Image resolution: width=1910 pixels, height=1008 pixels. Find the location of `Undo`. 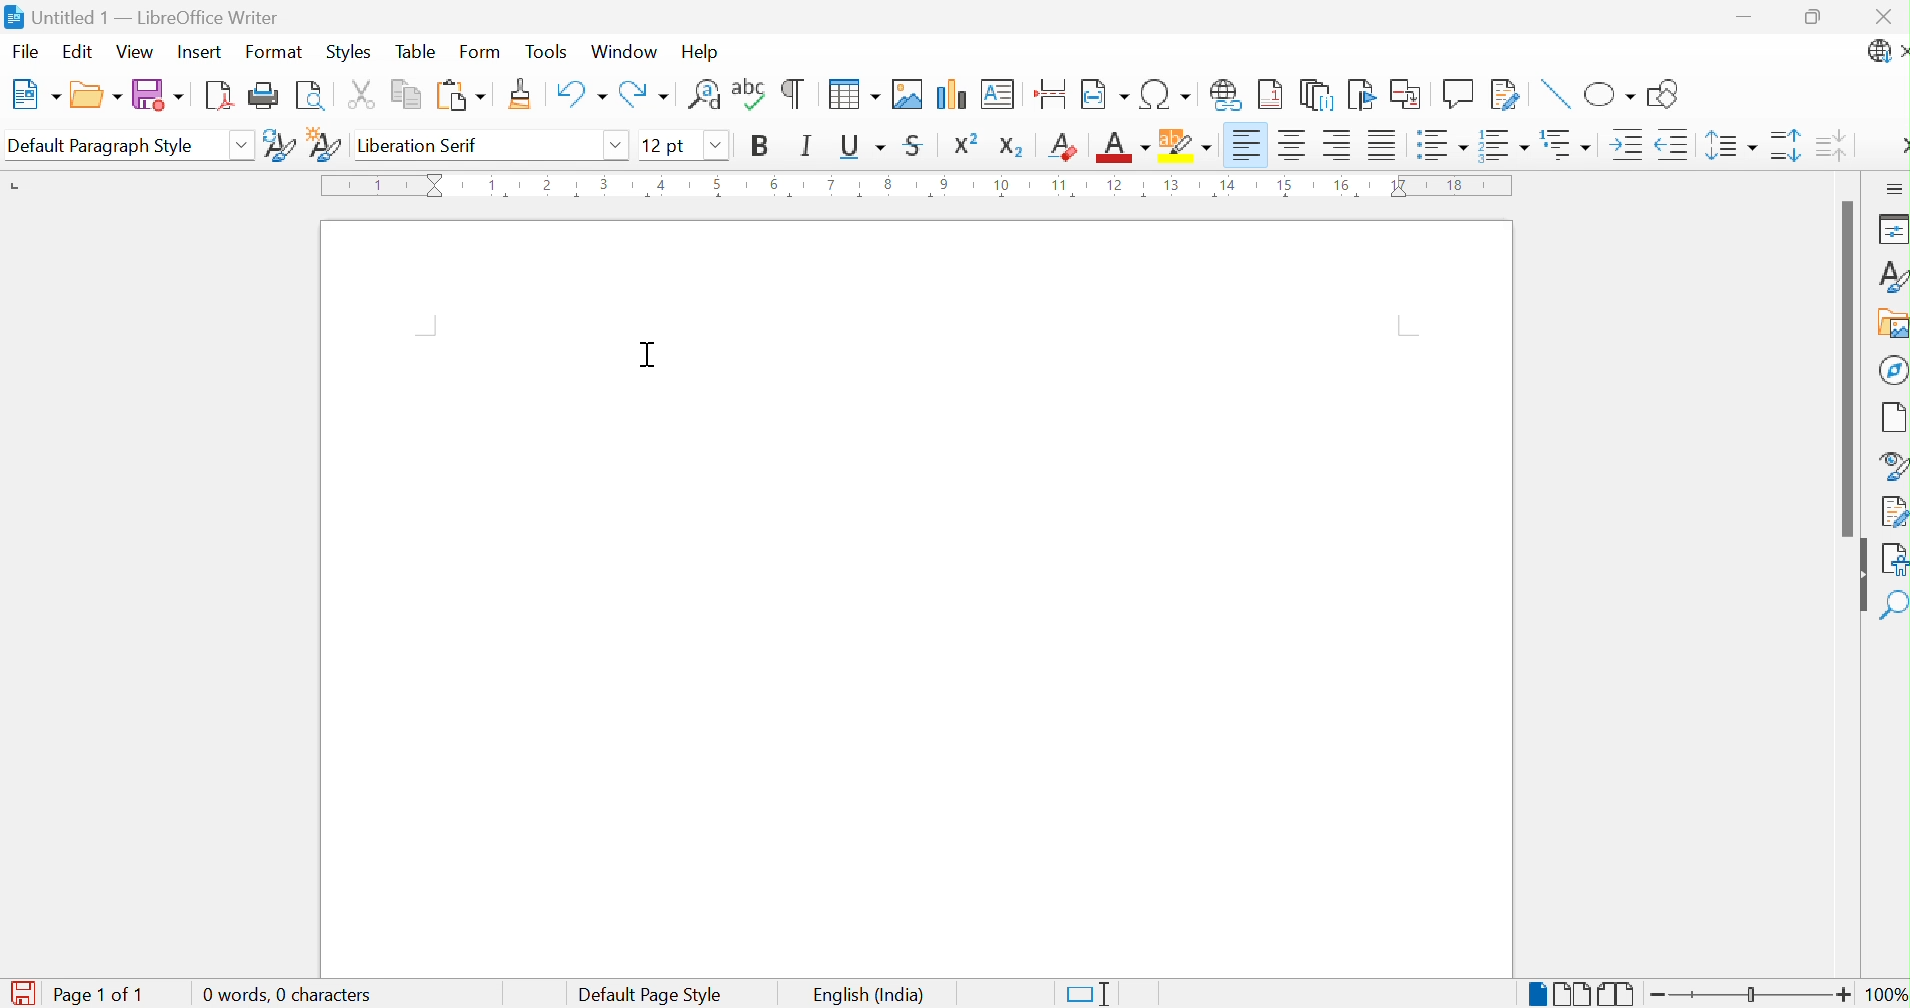

Undo is located at coordinates (581, 95).